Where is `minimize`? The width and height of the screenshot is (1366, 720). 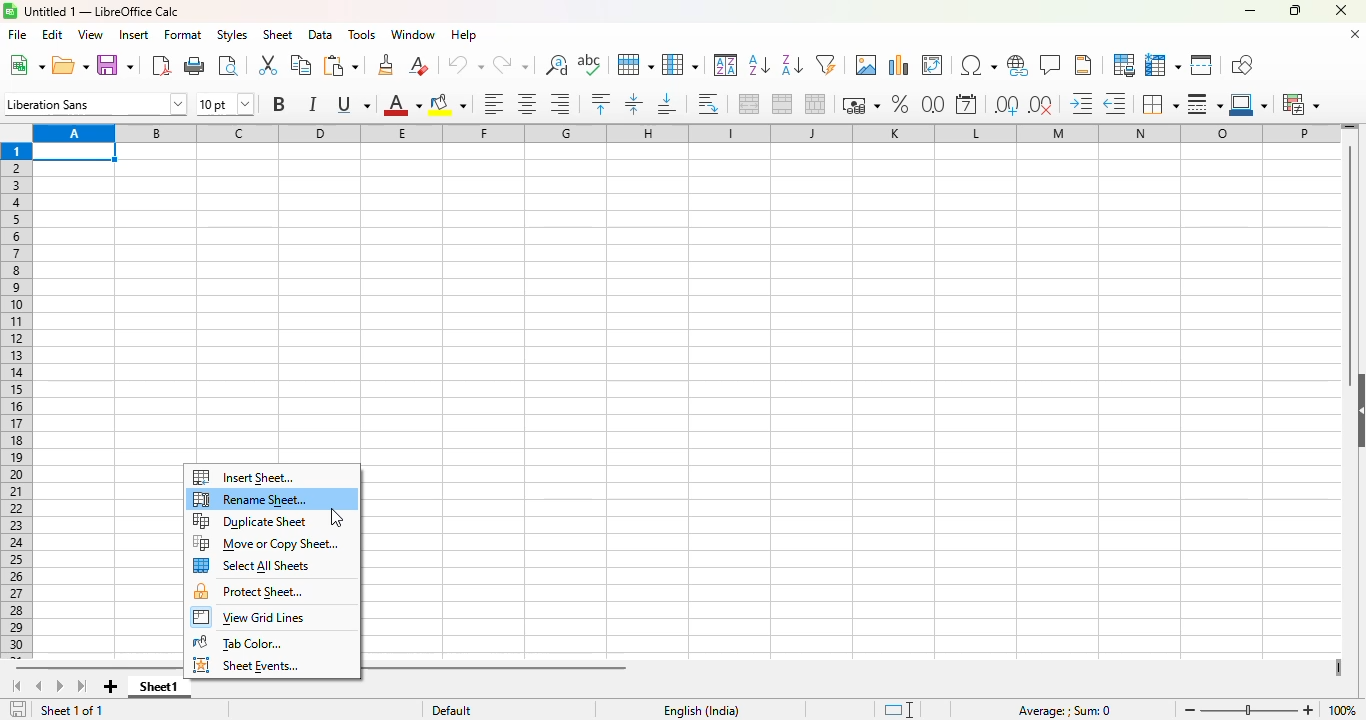
minimize is located at coordinates (1248, 11).